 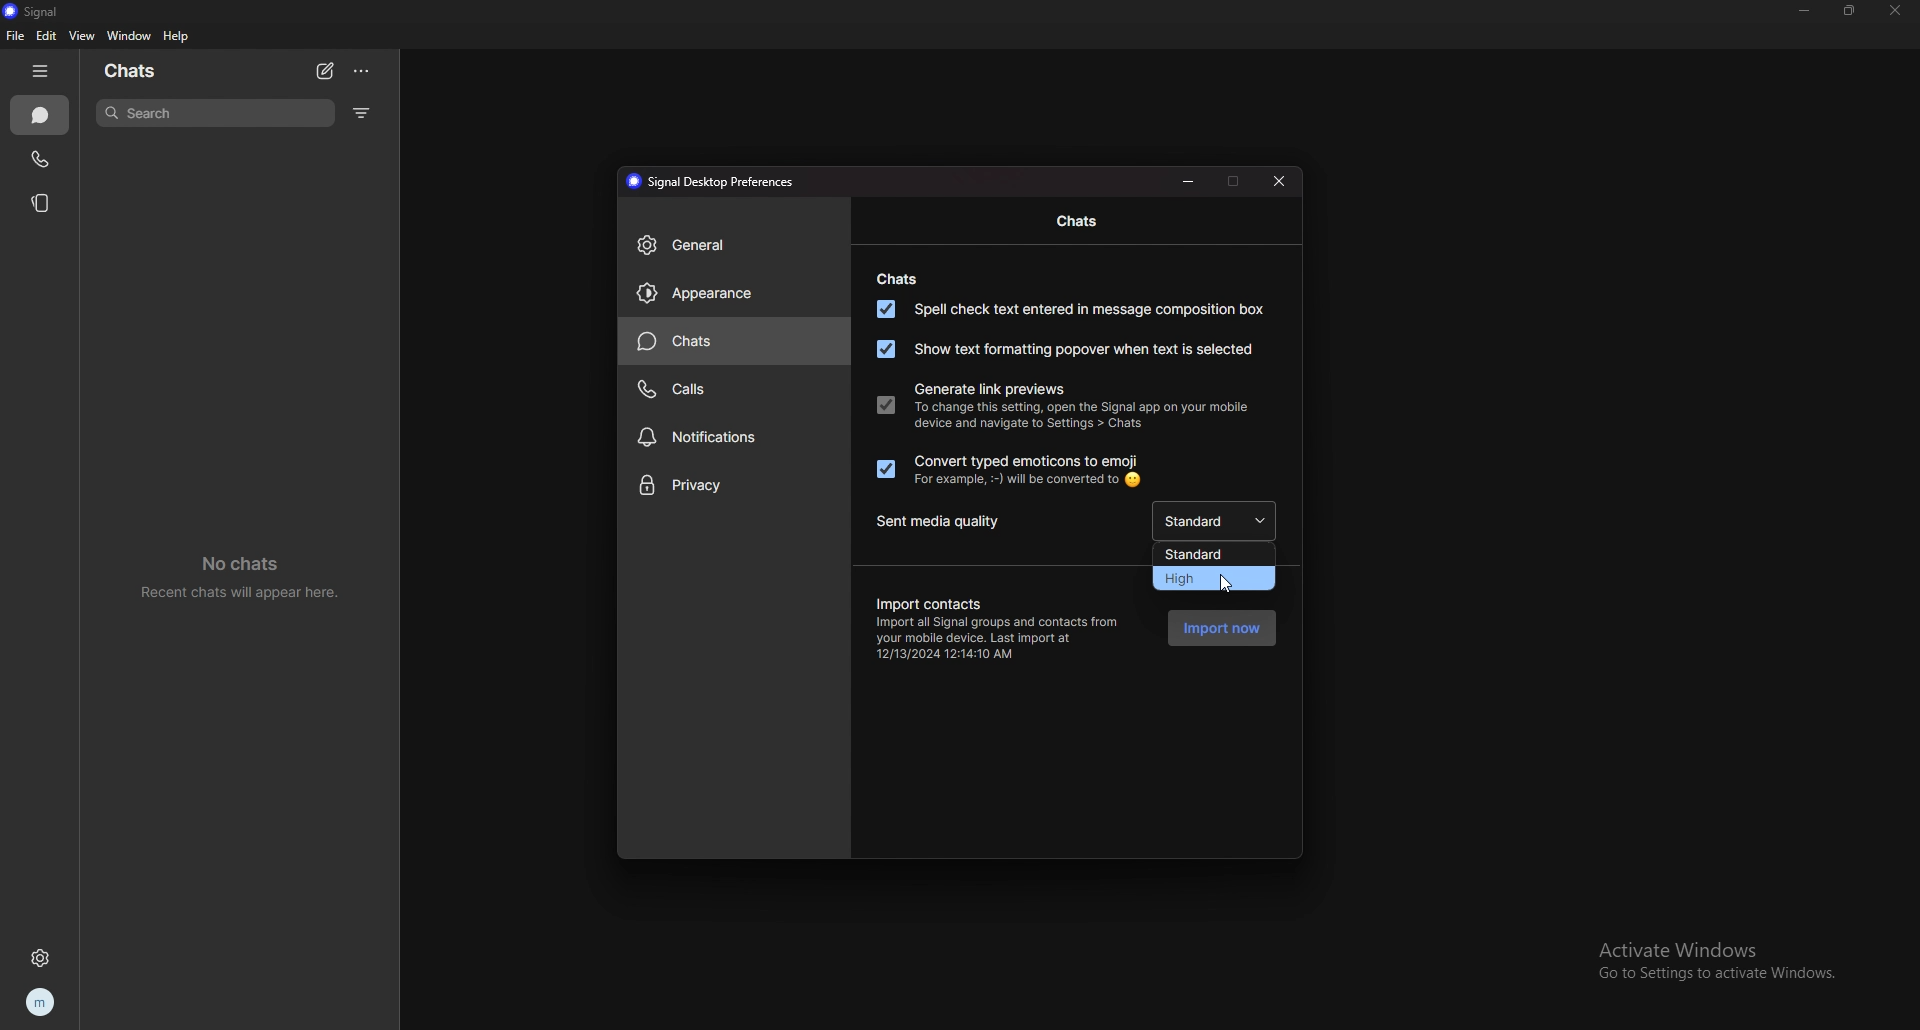 I want to click on chats, so click(x=736, y=341).